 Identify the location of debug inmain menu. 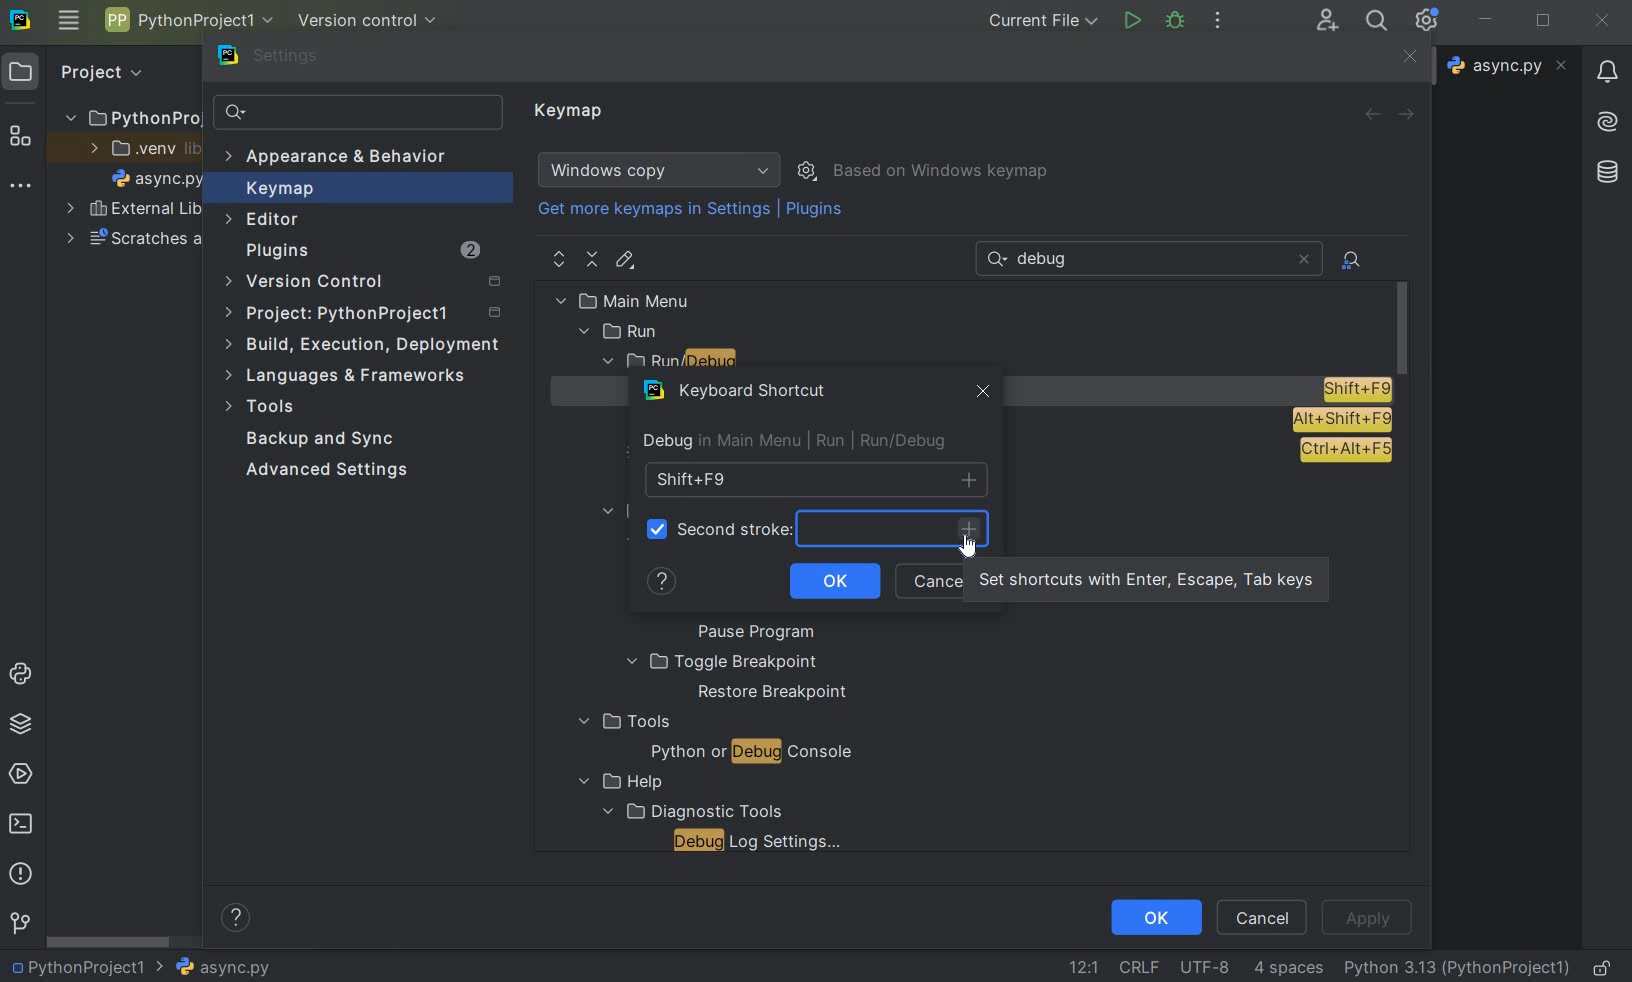
(717, 442).